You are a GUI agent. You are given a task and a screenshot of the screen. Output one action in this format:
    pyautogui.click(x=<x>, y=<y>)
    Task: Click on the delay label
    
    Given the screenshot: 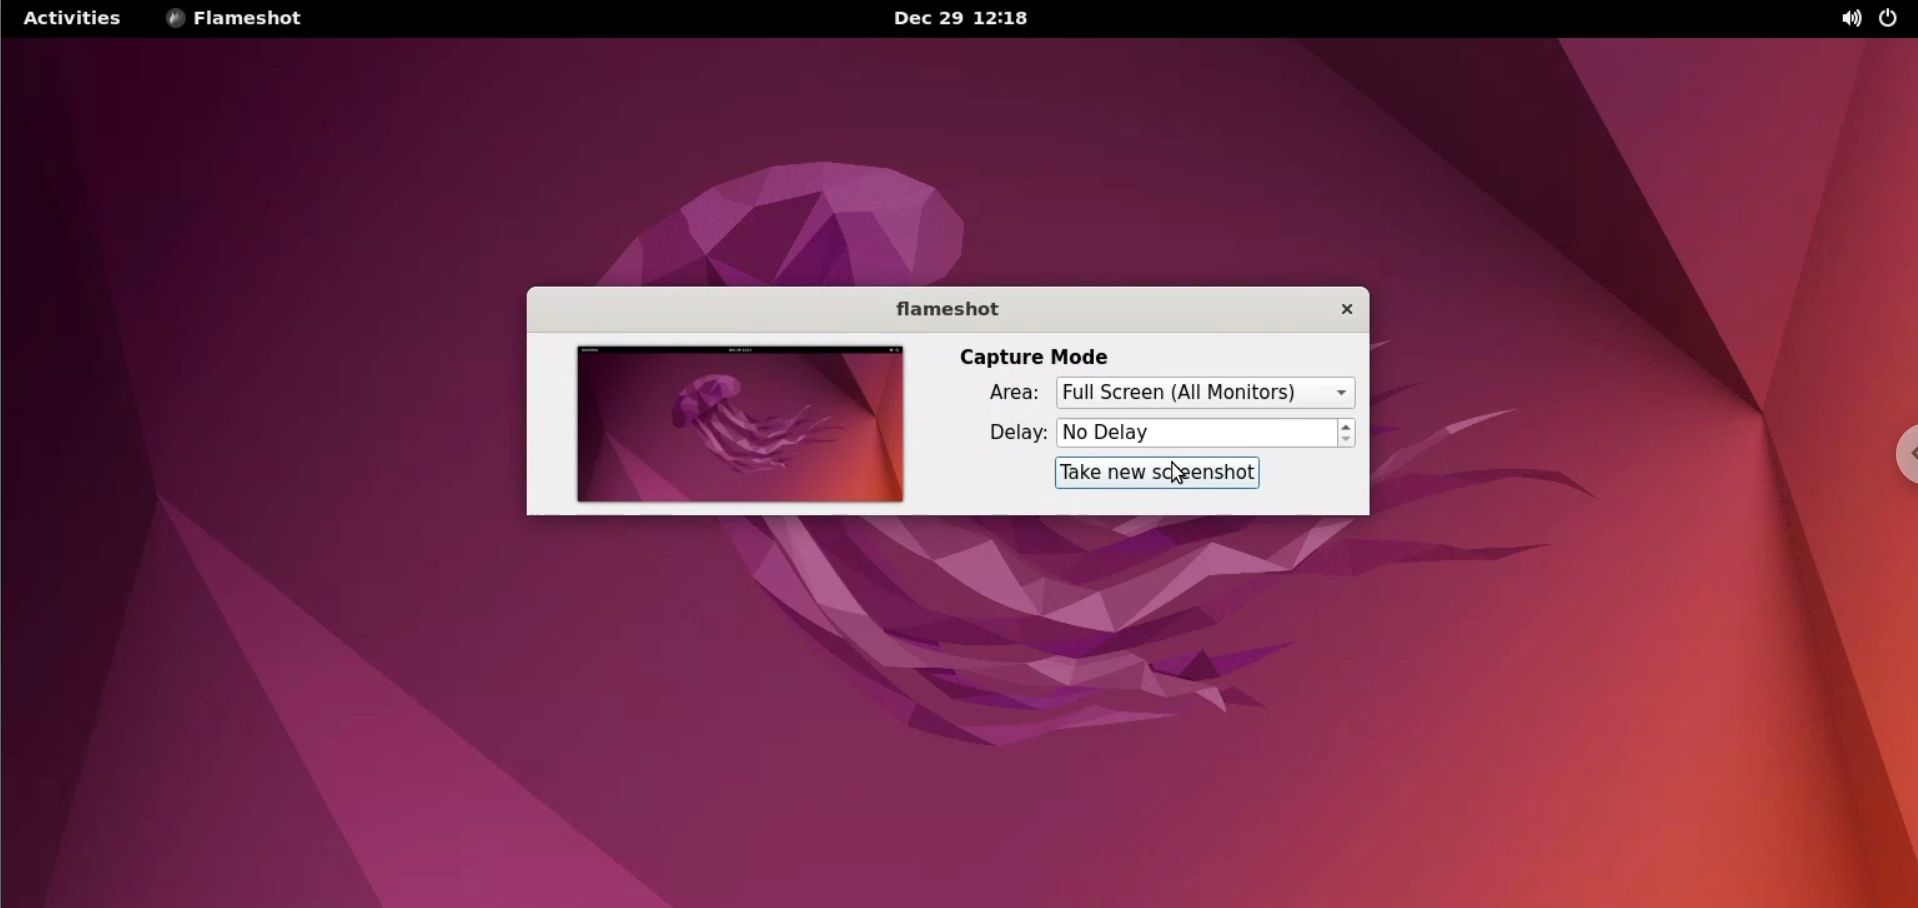 What is the action you would take?
    pyautogui.click(x=1009, y=435)
    